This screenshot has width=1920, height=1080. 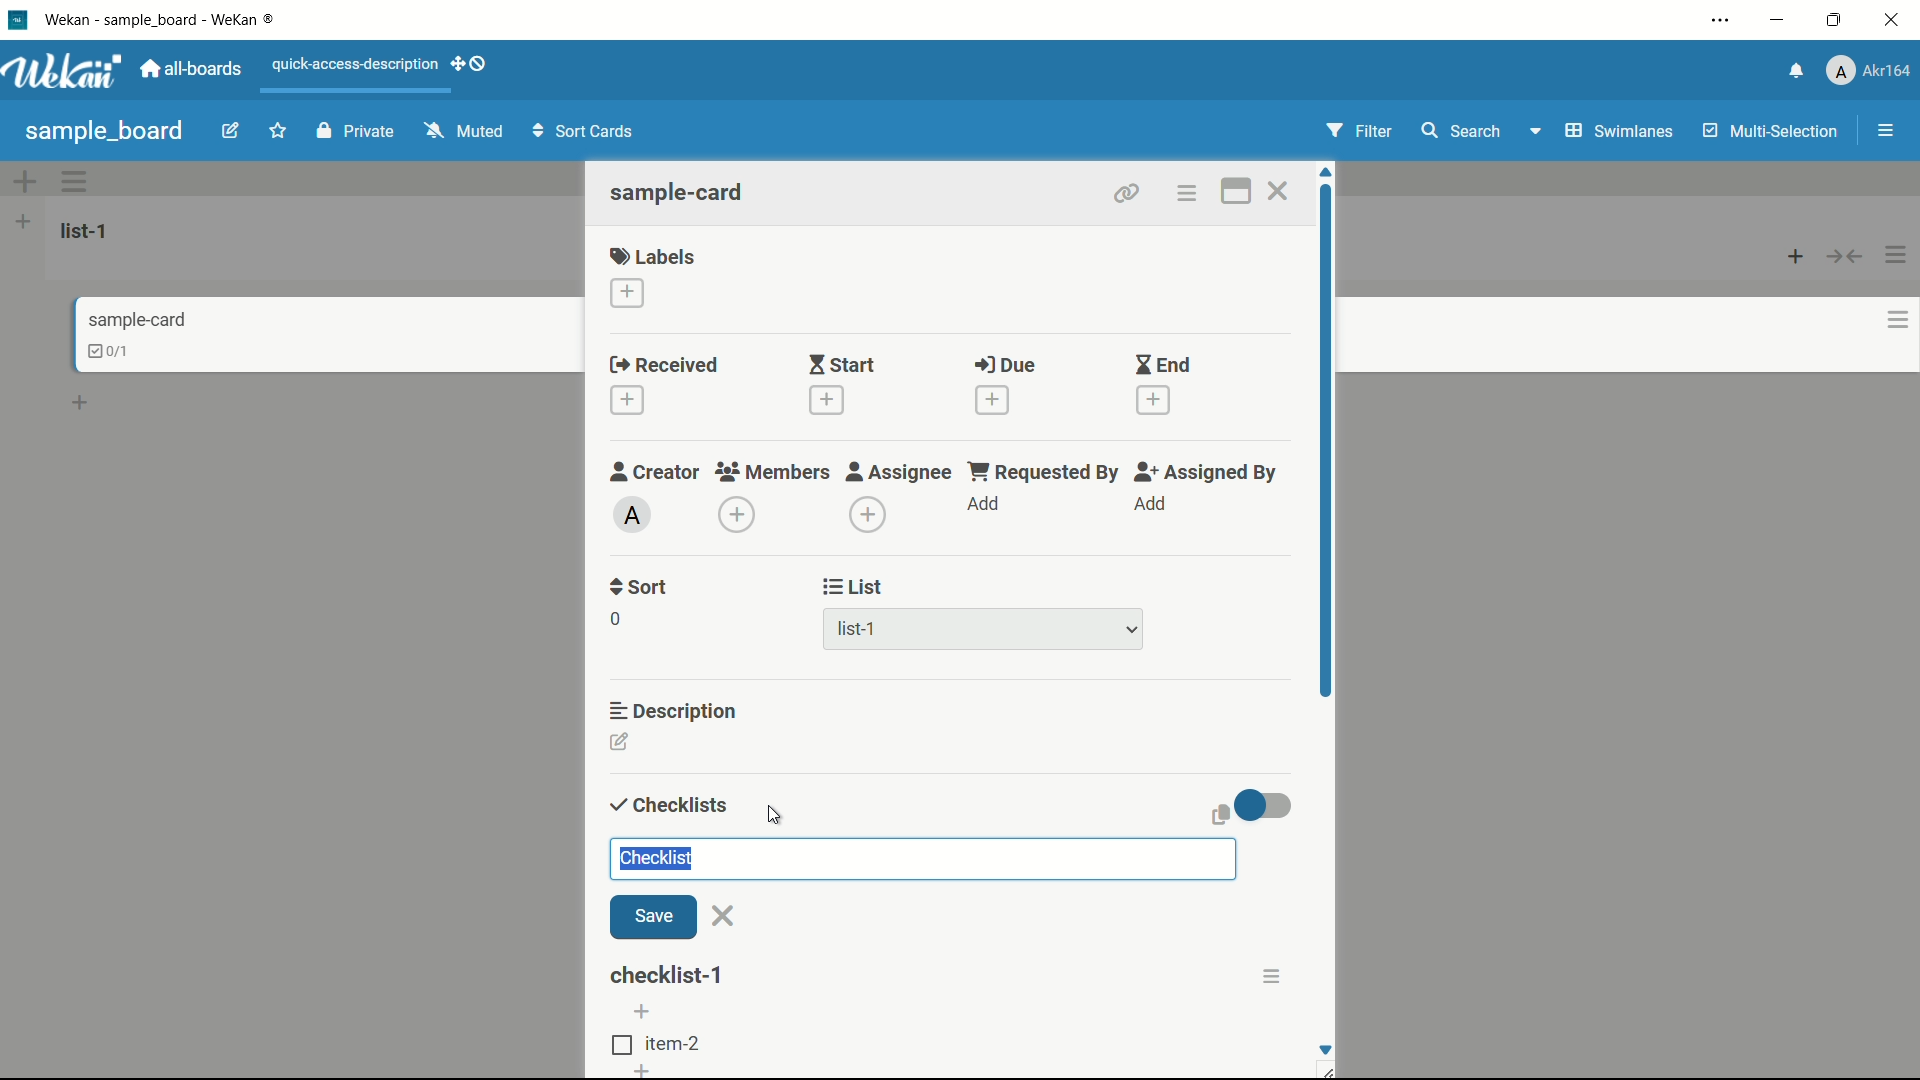 What do you see at coordinates (1208, 472) in the screenshot?
I see `assigned by` at bounding box center [1208, 472].